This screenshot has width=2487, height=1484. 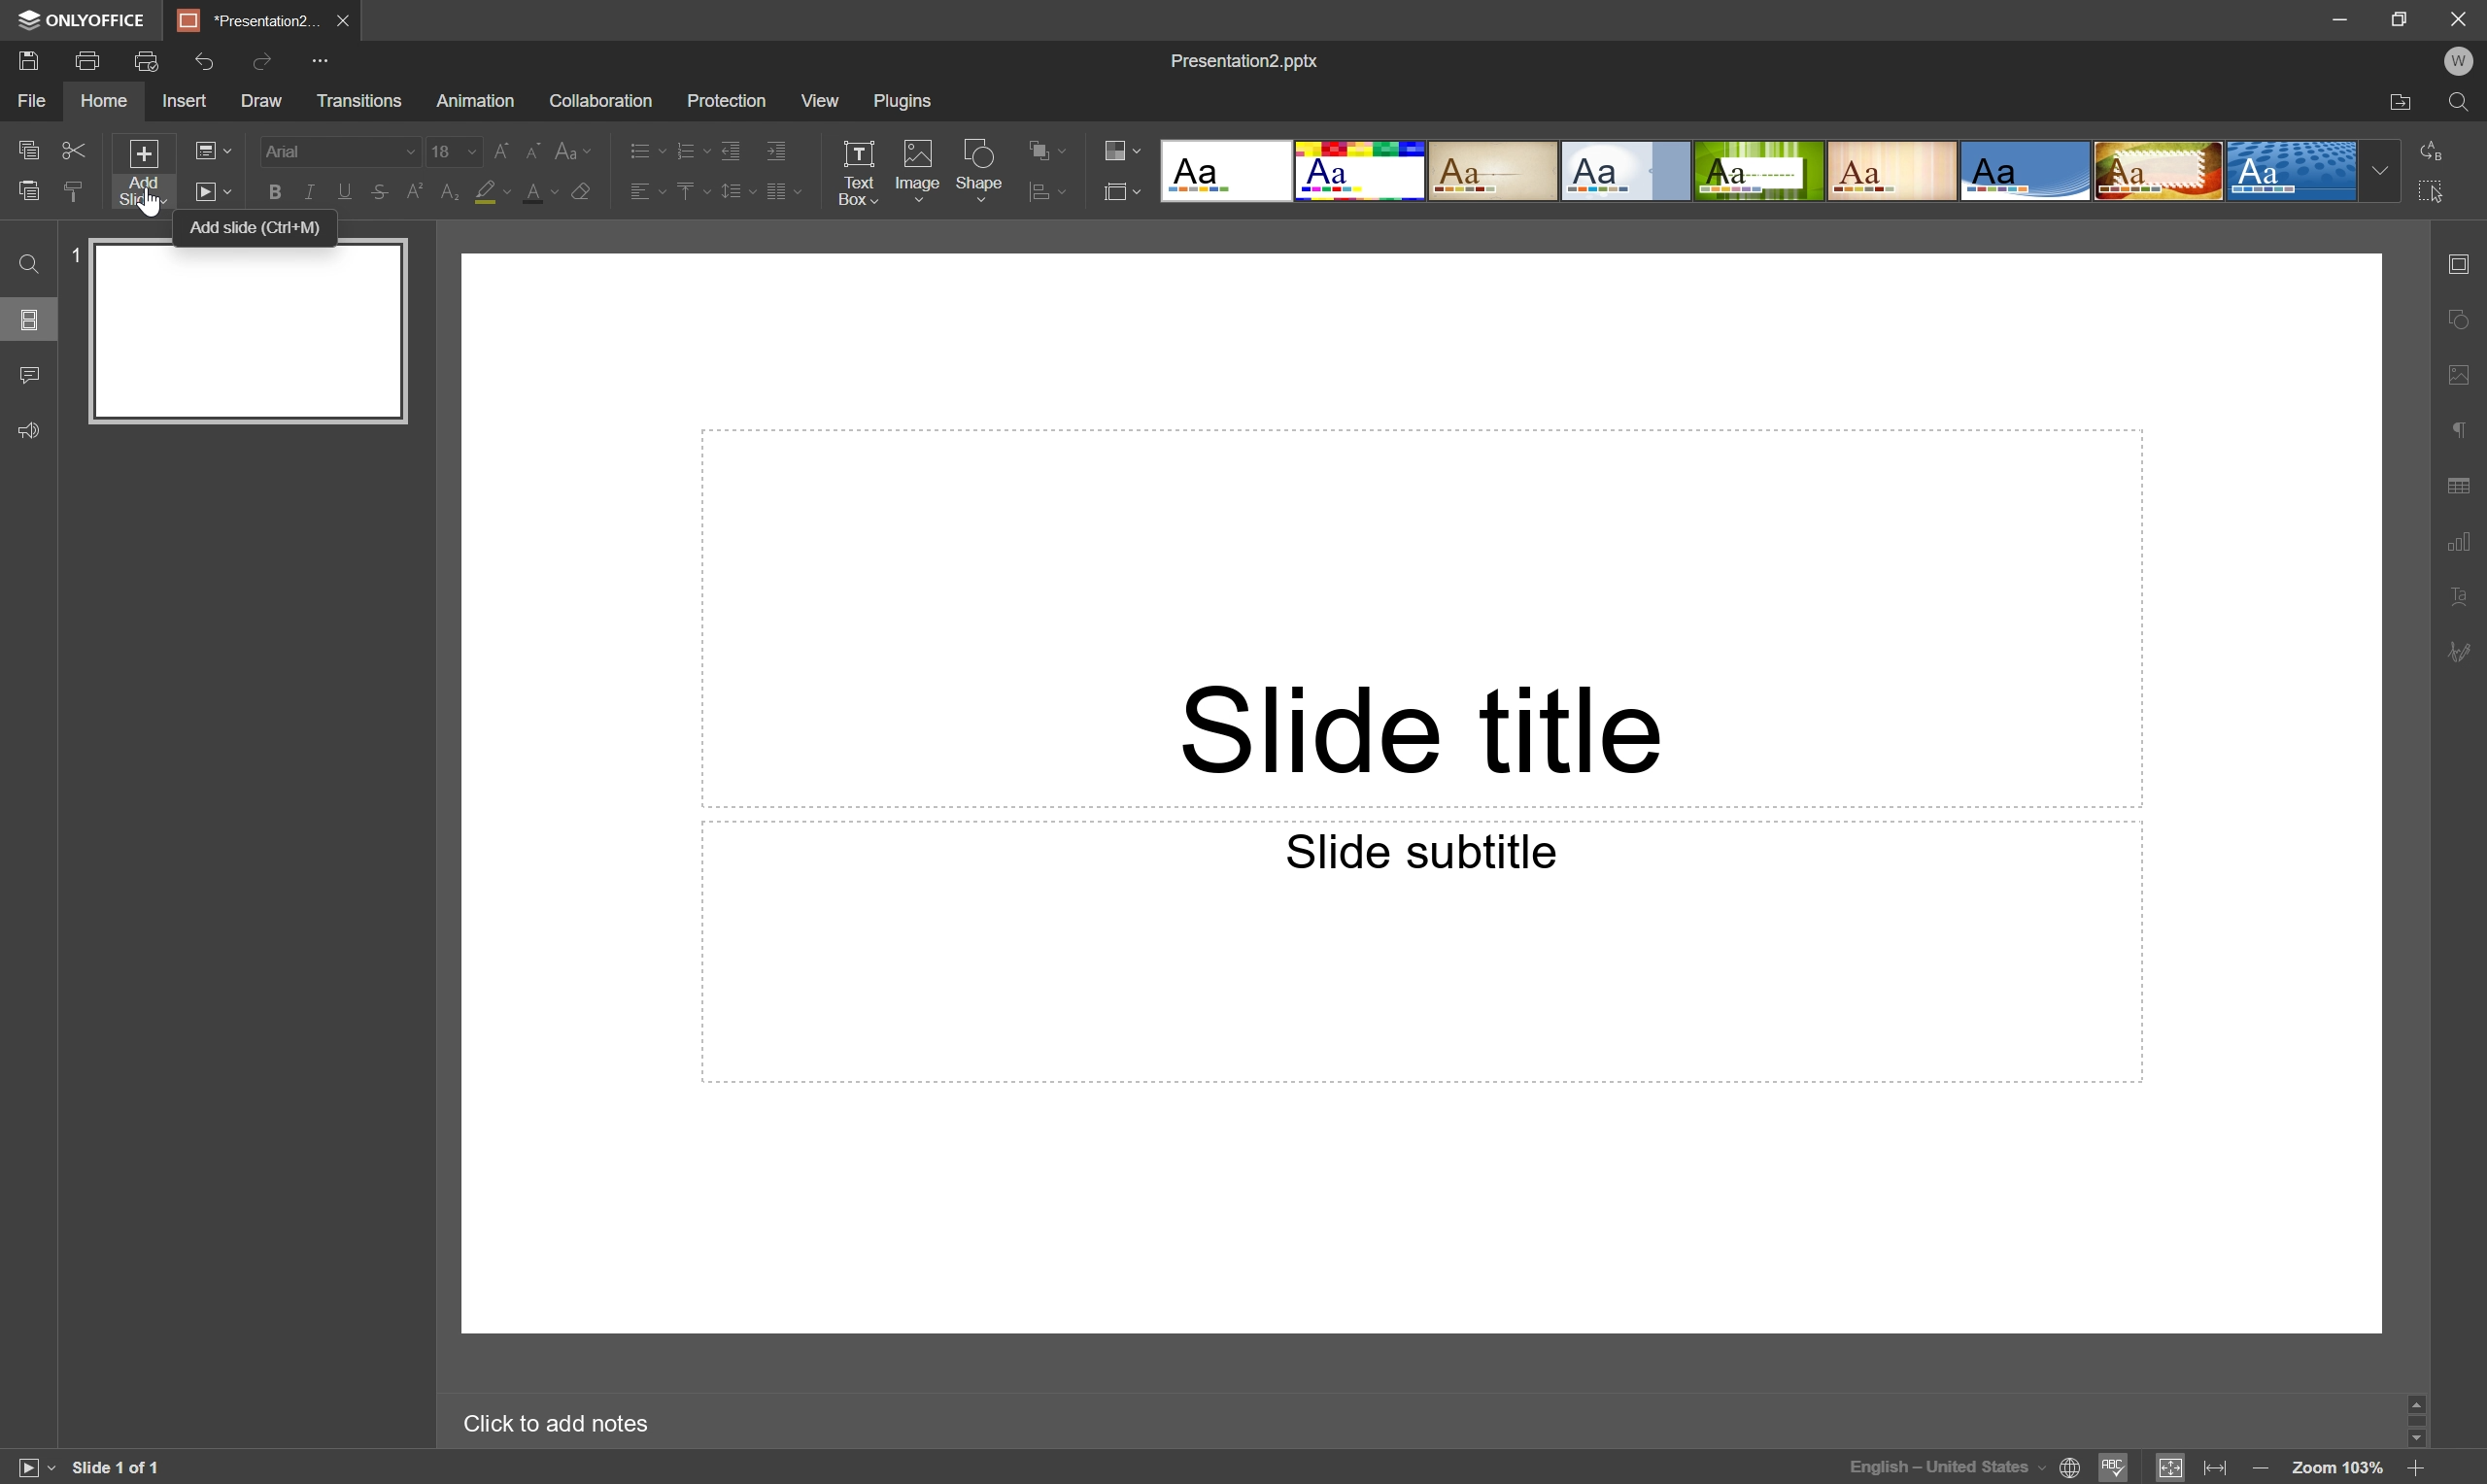 I want to click on Underline, so click(x=341, y=190).